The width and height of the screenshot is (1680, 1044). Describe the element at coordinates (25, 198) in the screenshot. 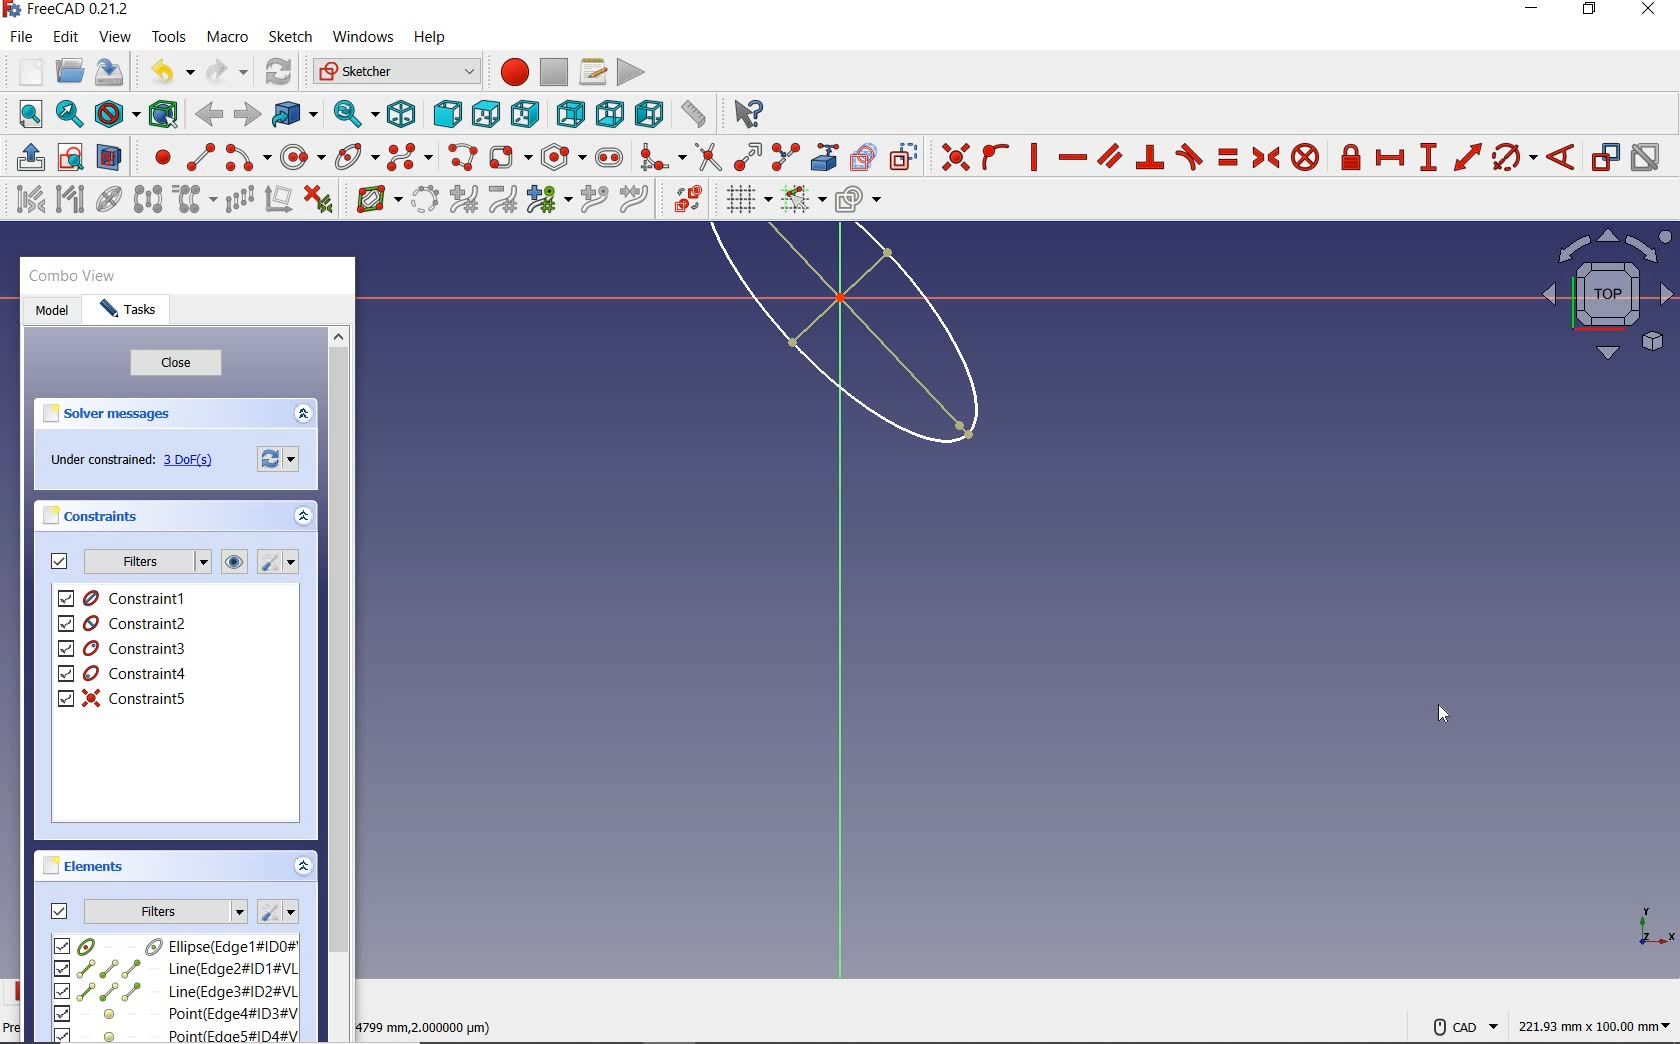

I see `select associated constraint` at that location.